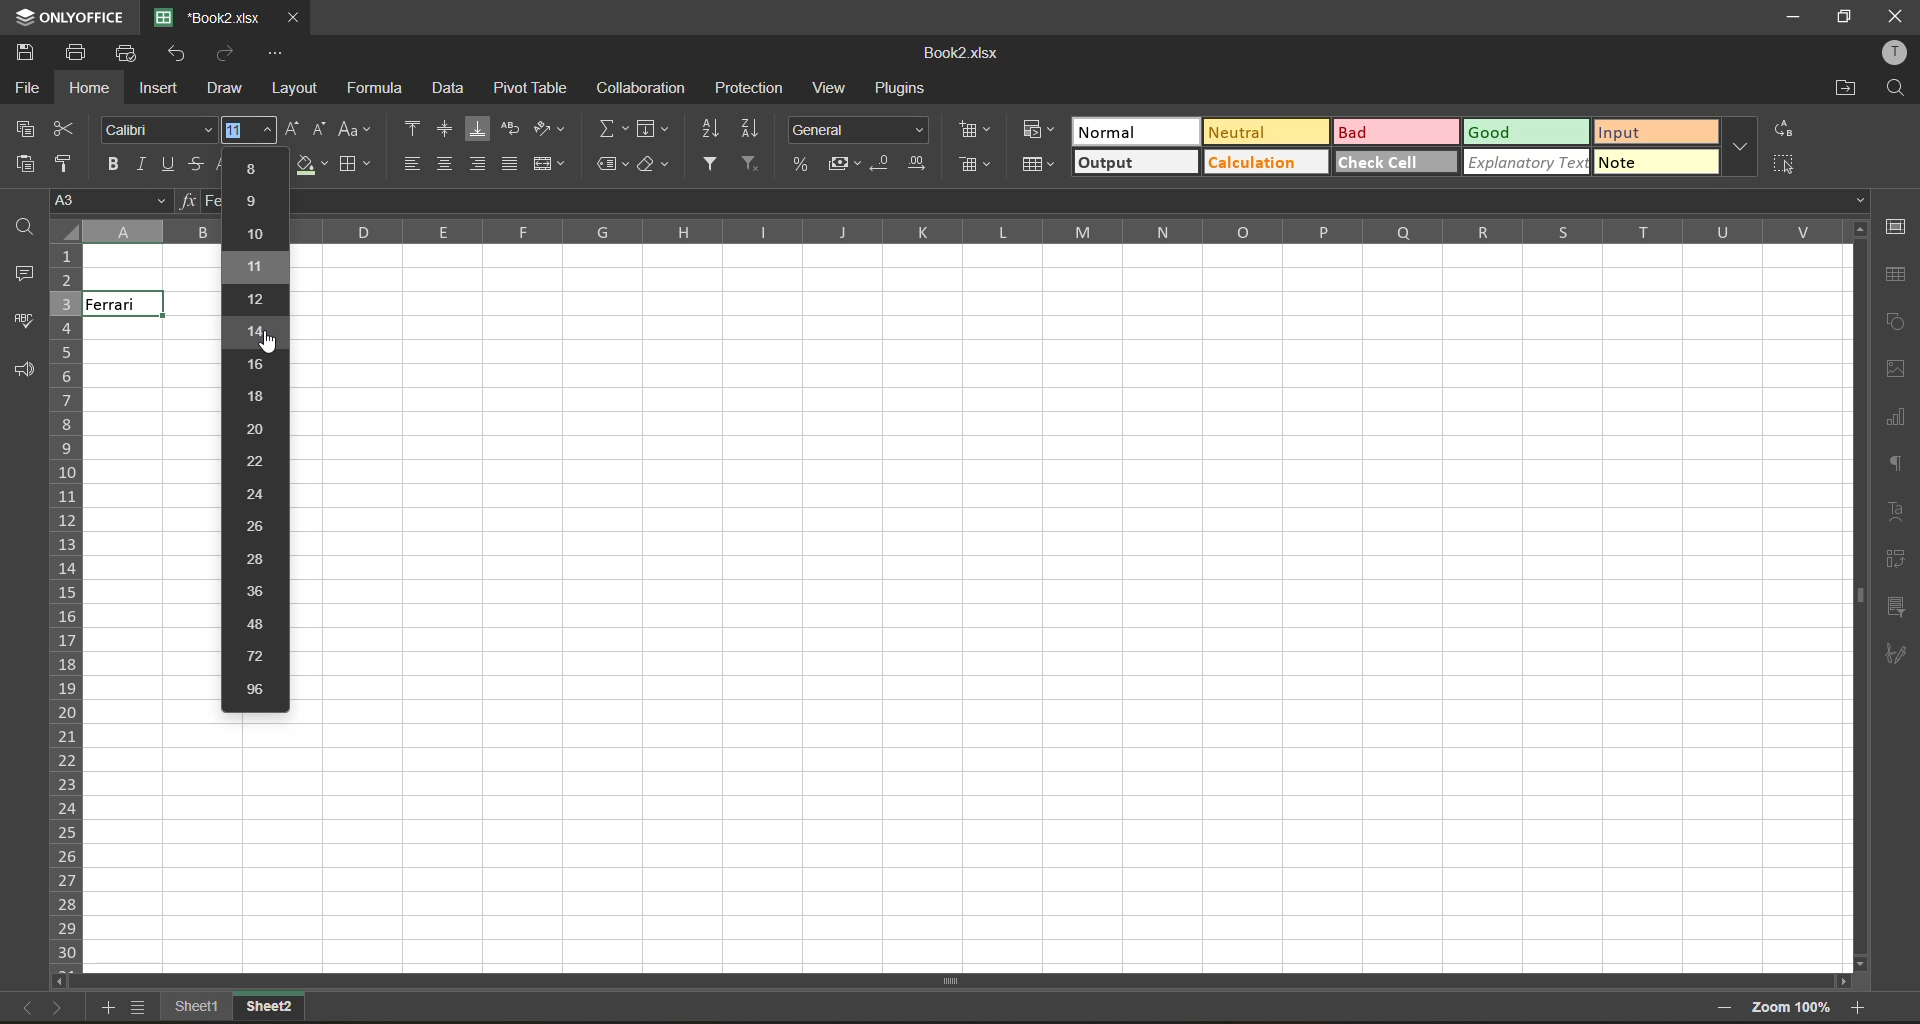  Describe the element at coordinates (225, 89) in the screenshot. I see `draw` at that location.